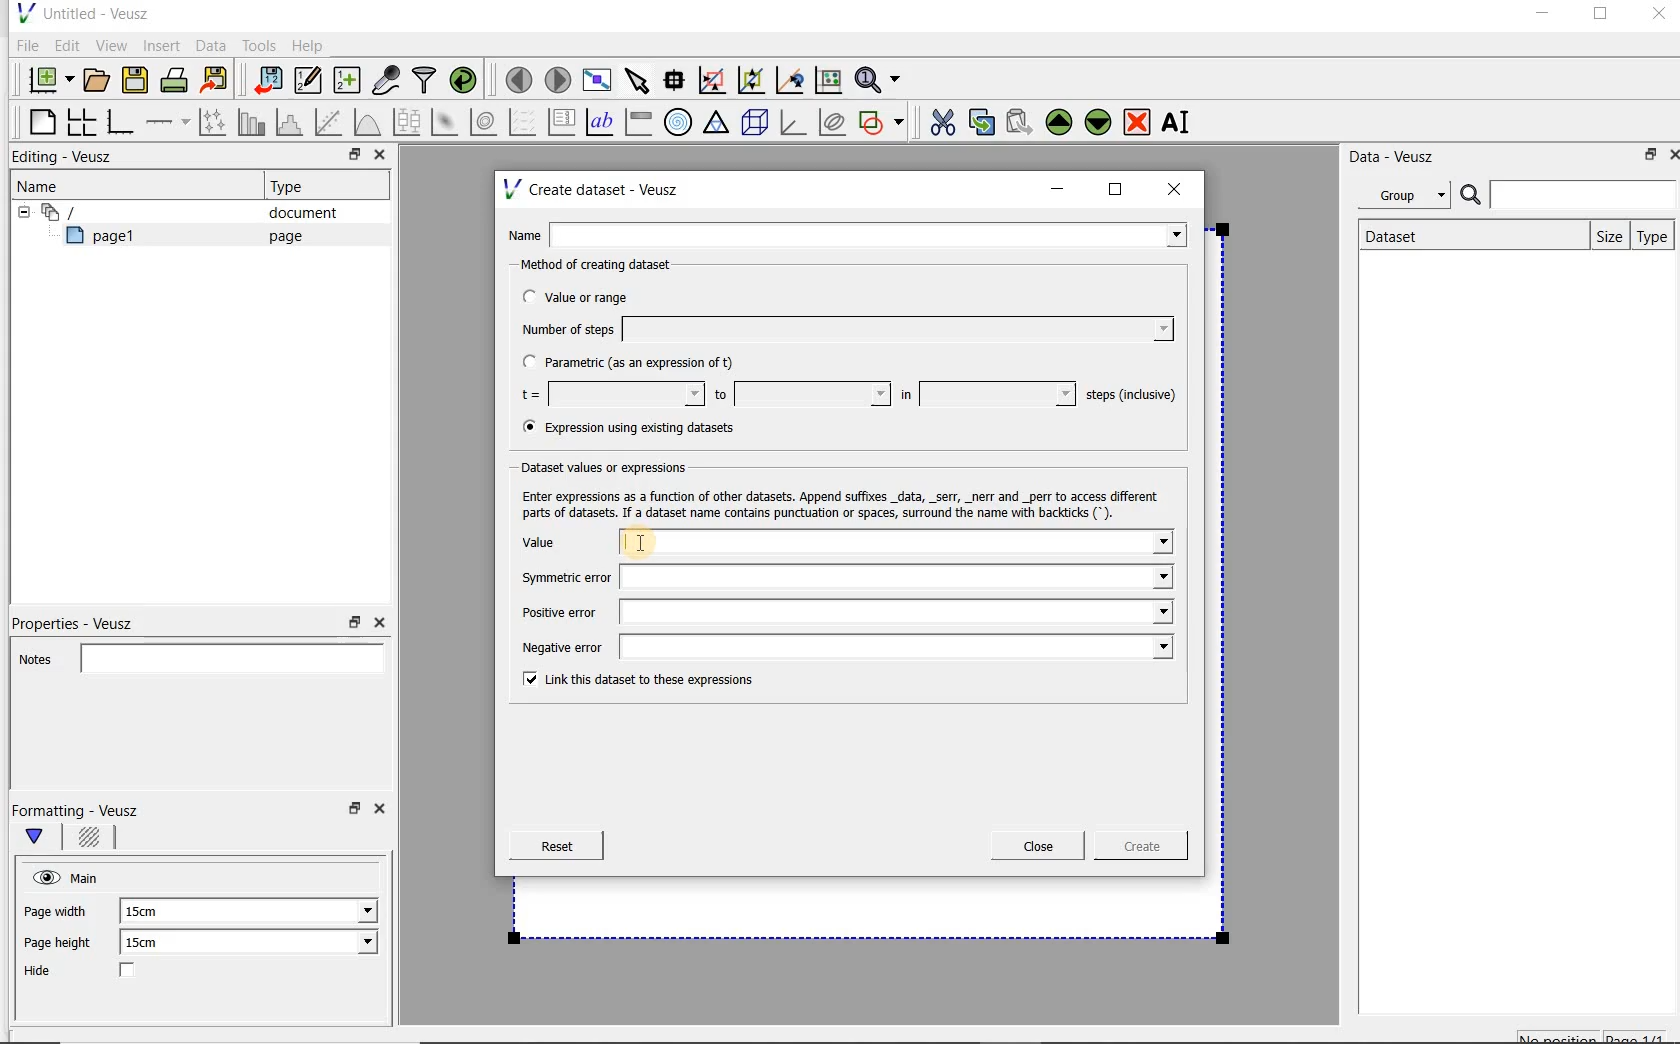 The height and width of the screenshot is (1044, 1680). Describe the element at coordinates (718, 123) in the screenshot. I see `ternary graph` at that location.